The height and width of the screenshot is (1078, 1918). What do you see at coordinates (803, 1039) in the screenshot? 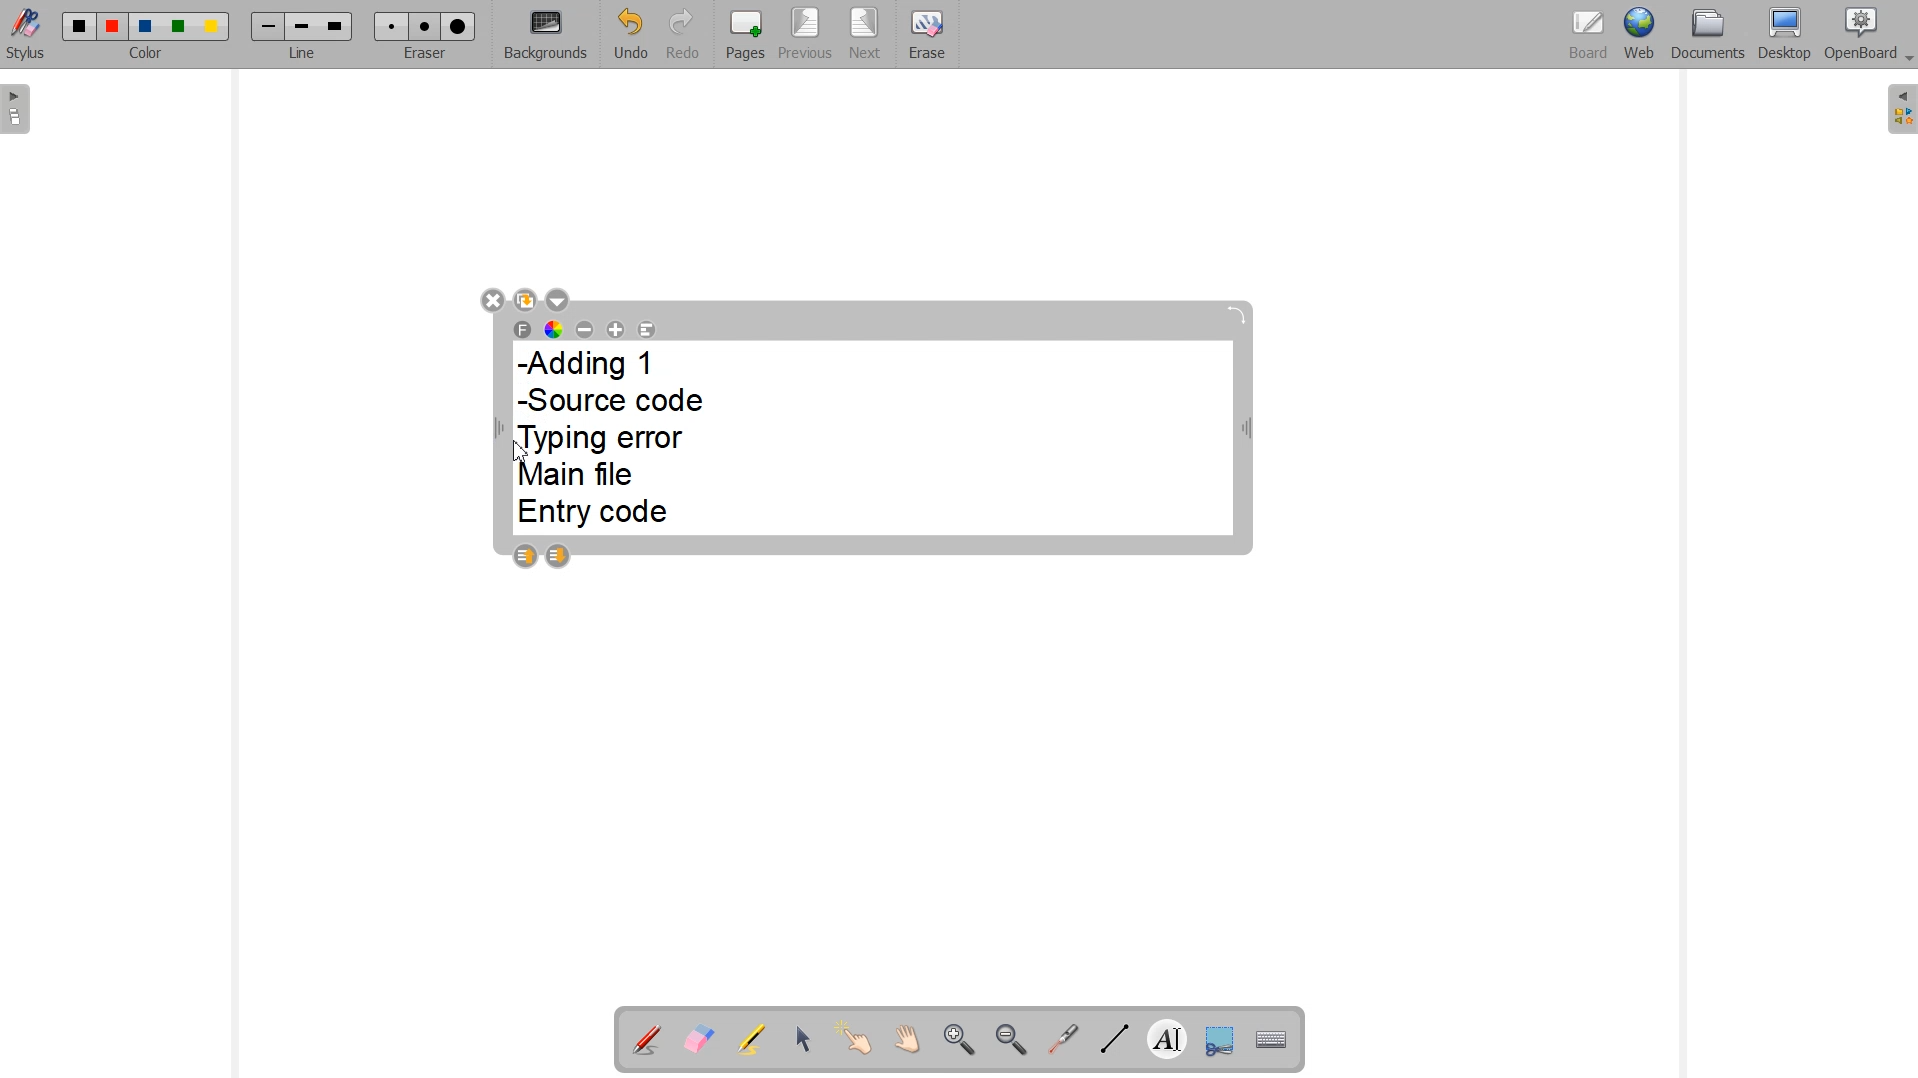
I see `Select and modify objects` at bounding box center [803, 1039].